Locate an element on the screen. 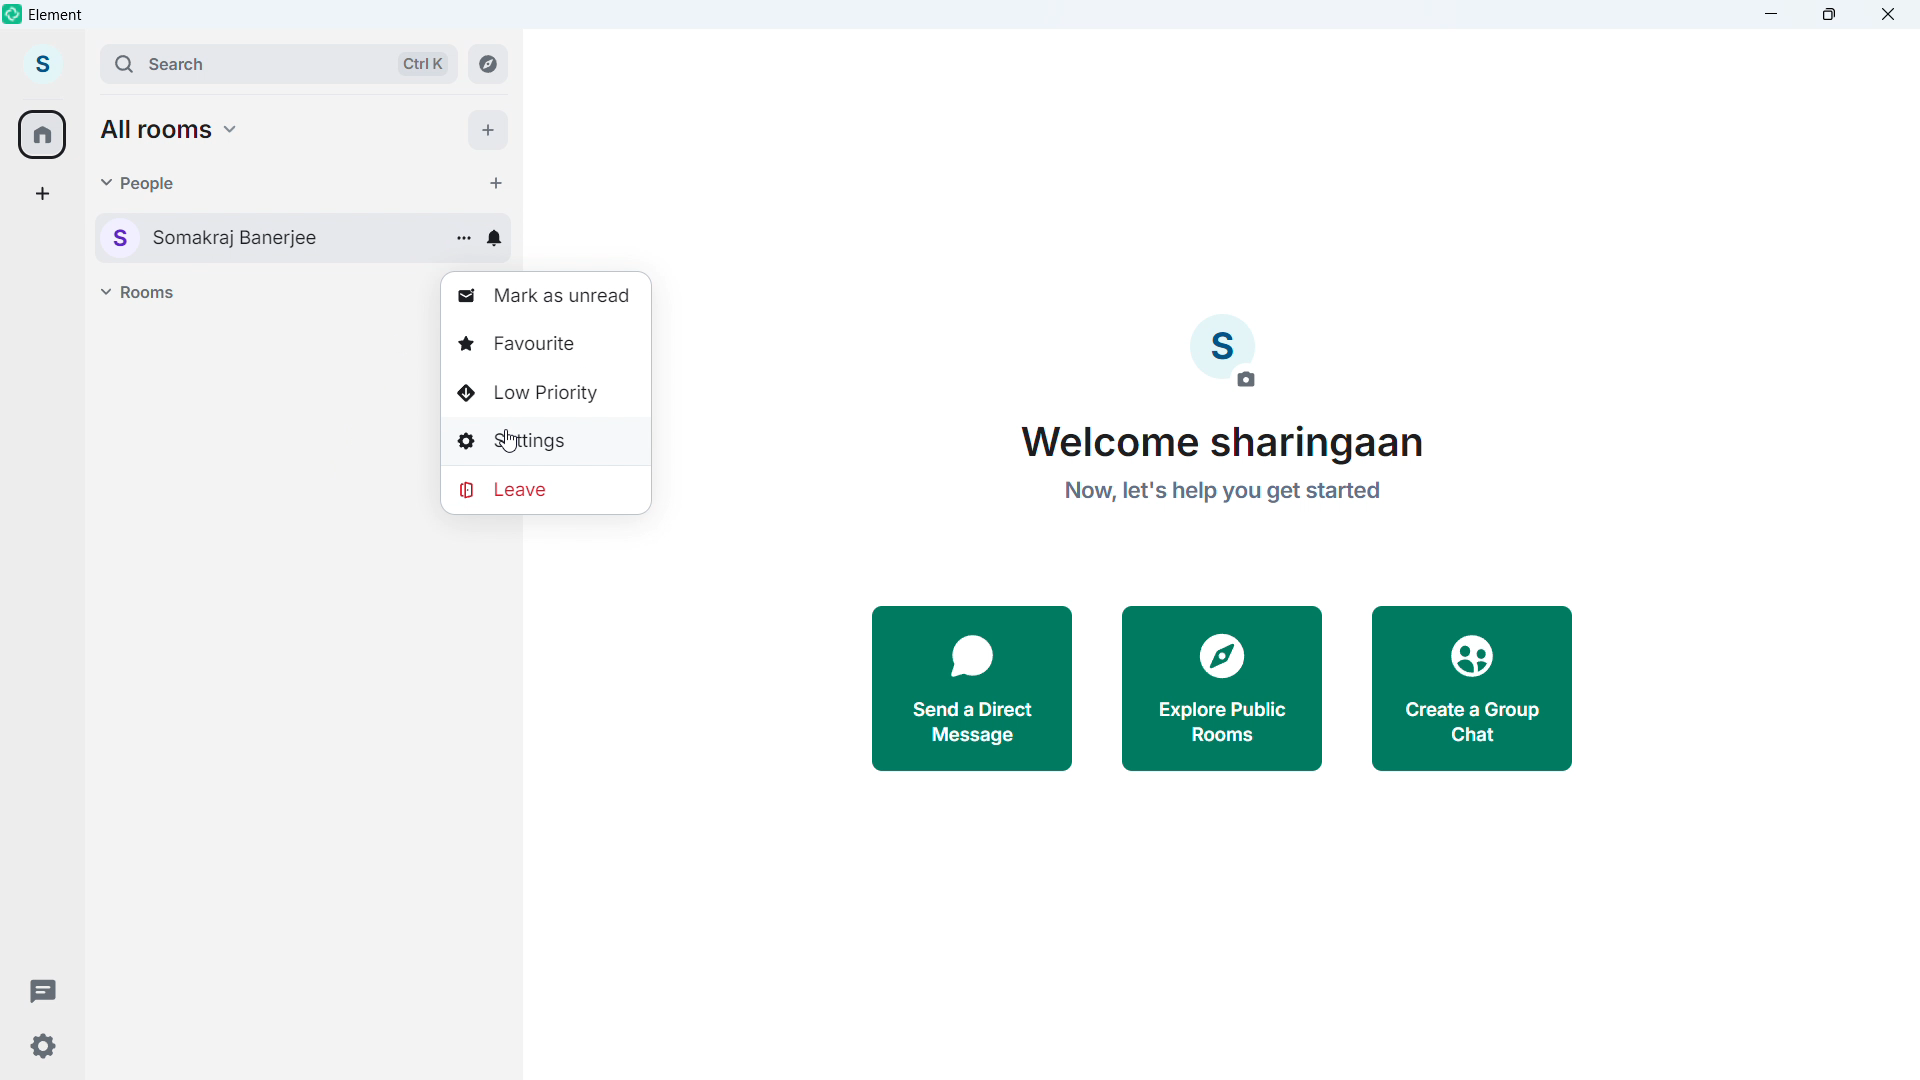 The width and height of the screenshot is (1920, 1080). Welcome sharingaan is located at coordinates (1230, 444).